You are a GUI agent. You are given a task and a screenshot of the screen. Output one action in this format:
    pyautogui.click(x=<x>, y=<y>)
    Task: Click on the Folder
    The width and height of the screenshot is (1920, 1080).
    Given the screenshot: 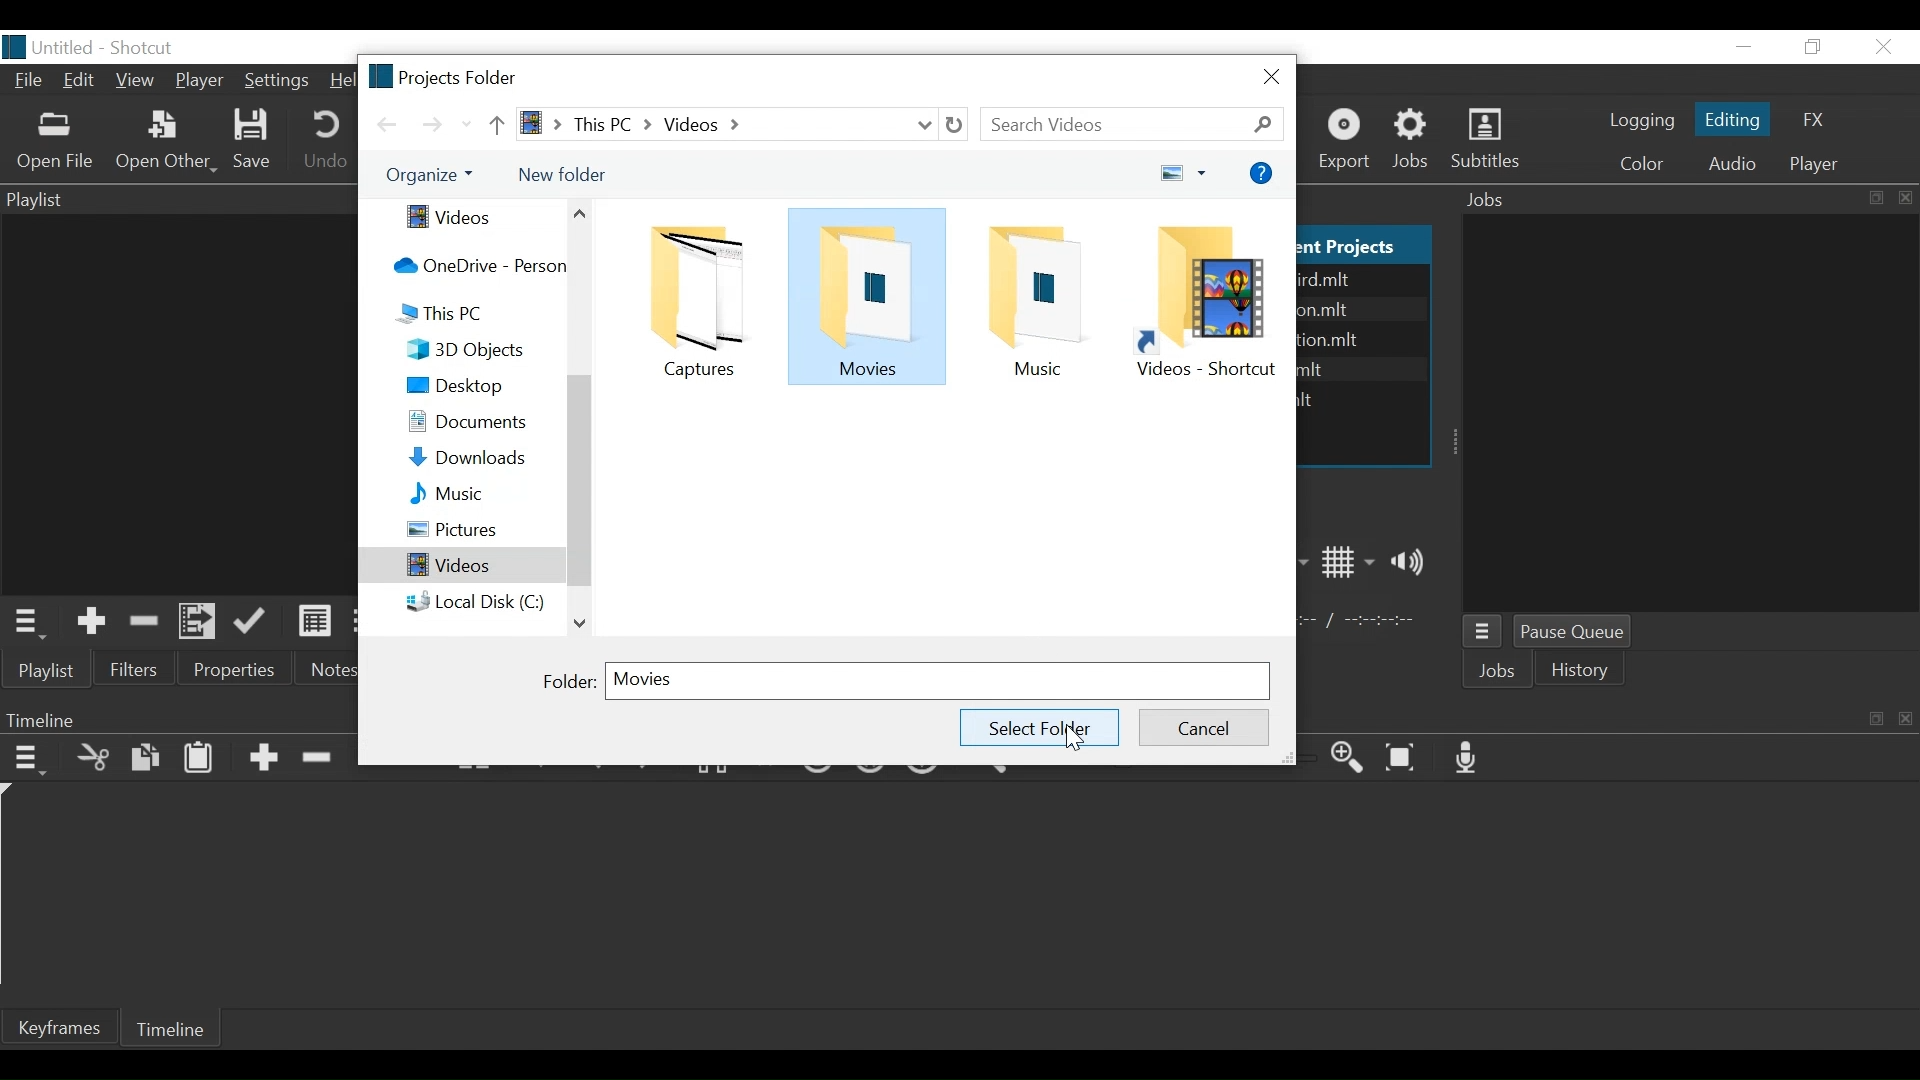 What is the action you would take?
    pyautogui.click(x=1028, y=299)
    